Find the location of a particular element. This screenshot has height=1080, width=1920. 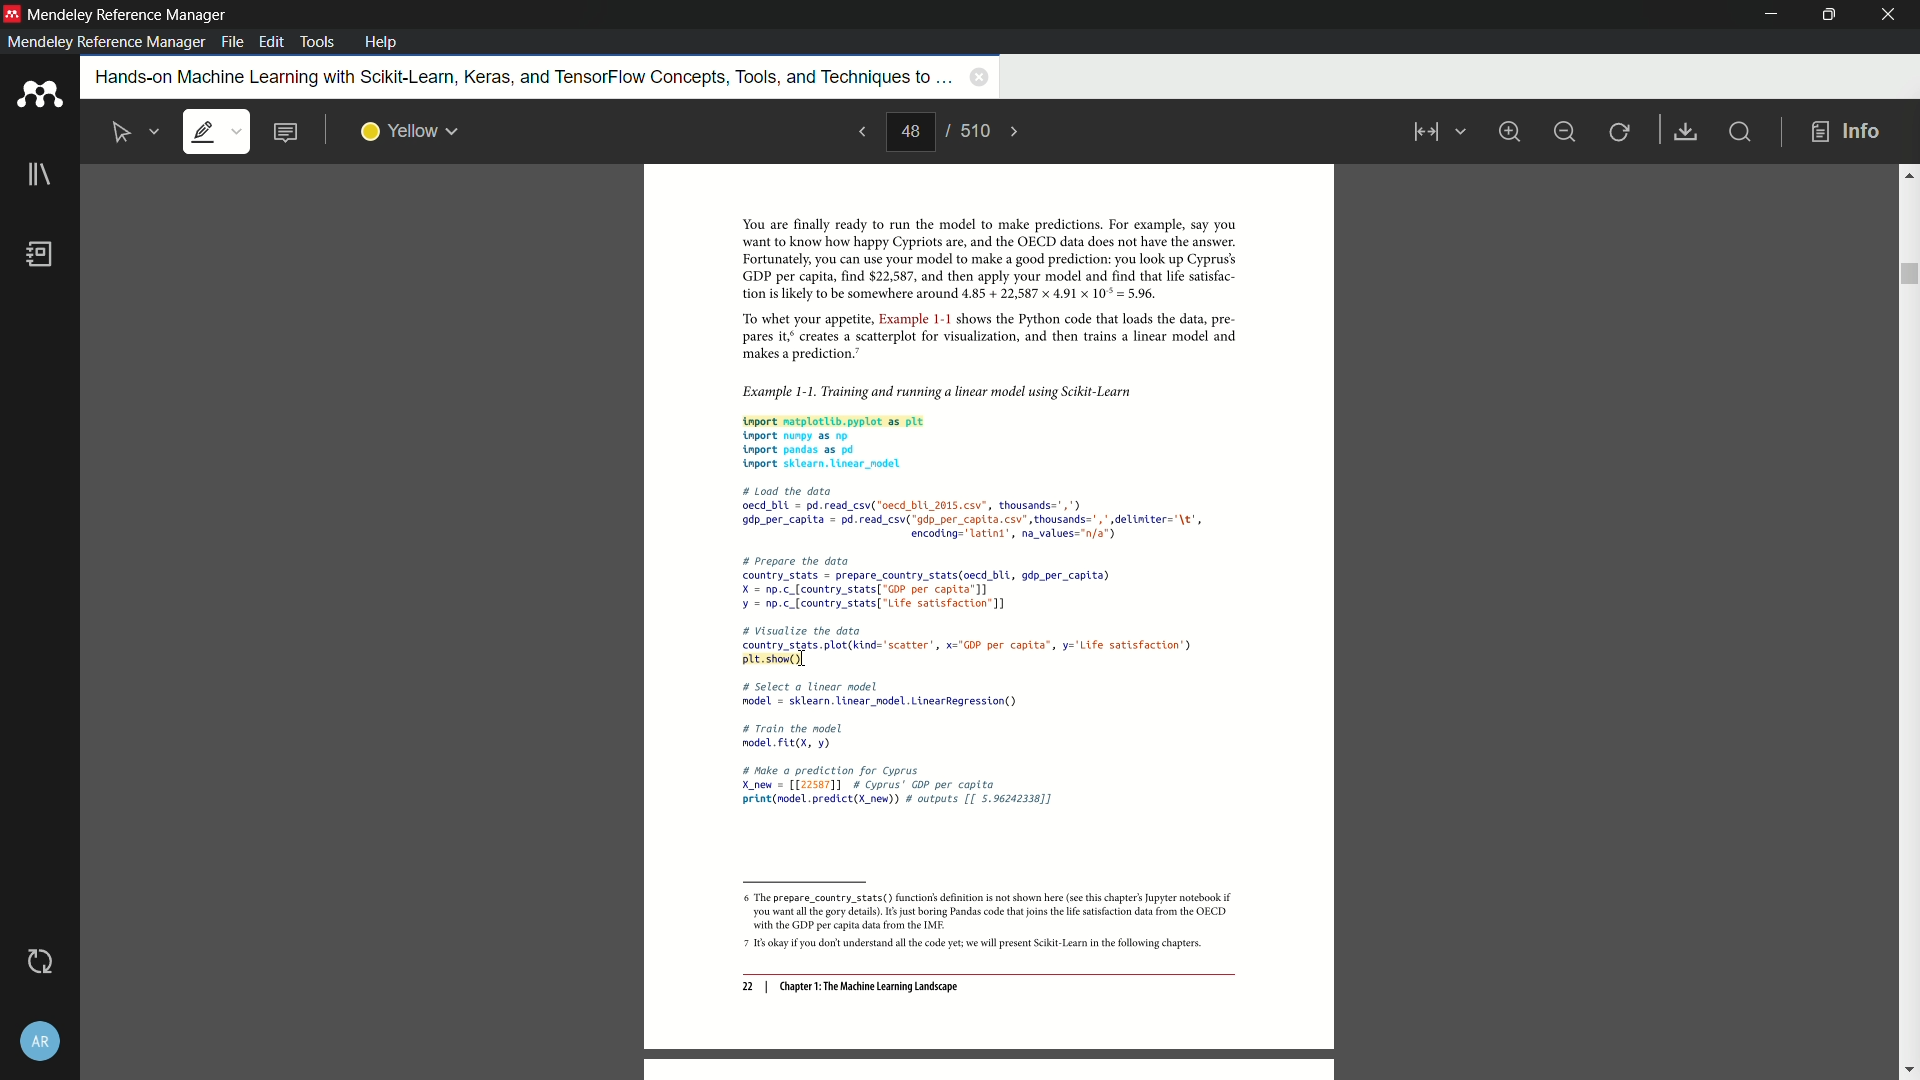

zoom in is located at coordinates (1508, 131).